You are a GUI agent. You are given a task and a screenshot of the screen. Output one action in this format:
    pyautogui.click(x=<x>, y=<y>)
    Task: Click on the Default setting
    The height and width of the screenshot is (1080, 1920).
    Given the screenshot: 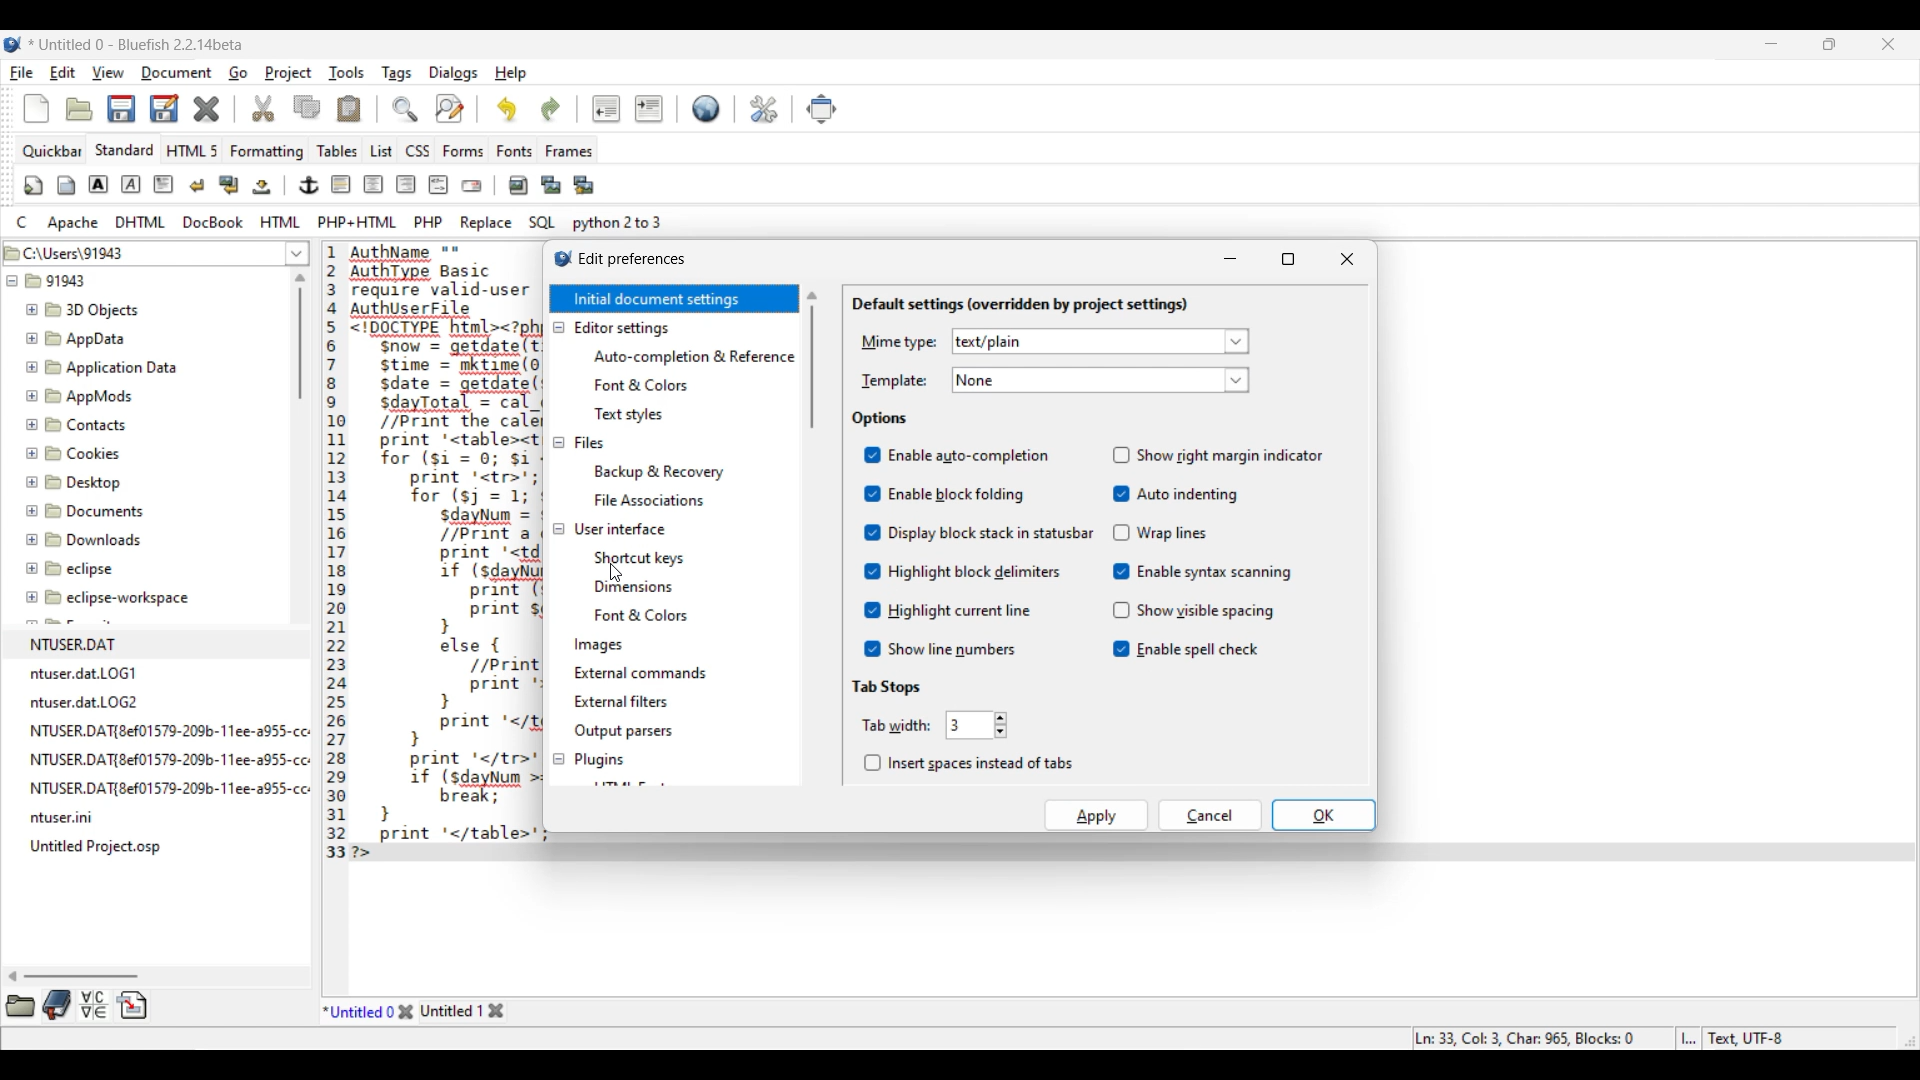 What is the action you would take?
    pyautogui.click(x=706, y=108)
    